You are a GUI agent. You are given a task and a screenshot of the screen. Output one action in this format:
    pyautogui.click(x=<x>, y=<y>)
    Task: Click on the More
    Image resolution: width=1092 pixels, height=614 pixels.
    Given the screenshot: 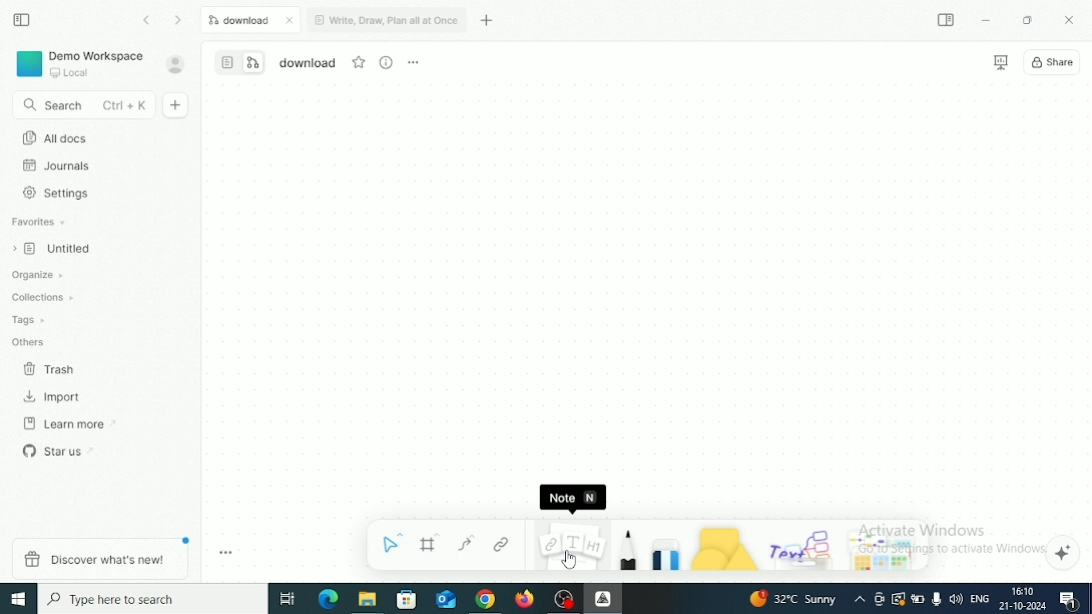 What is the action you would take?
    pyautogui.click(x=414, y=62)
    